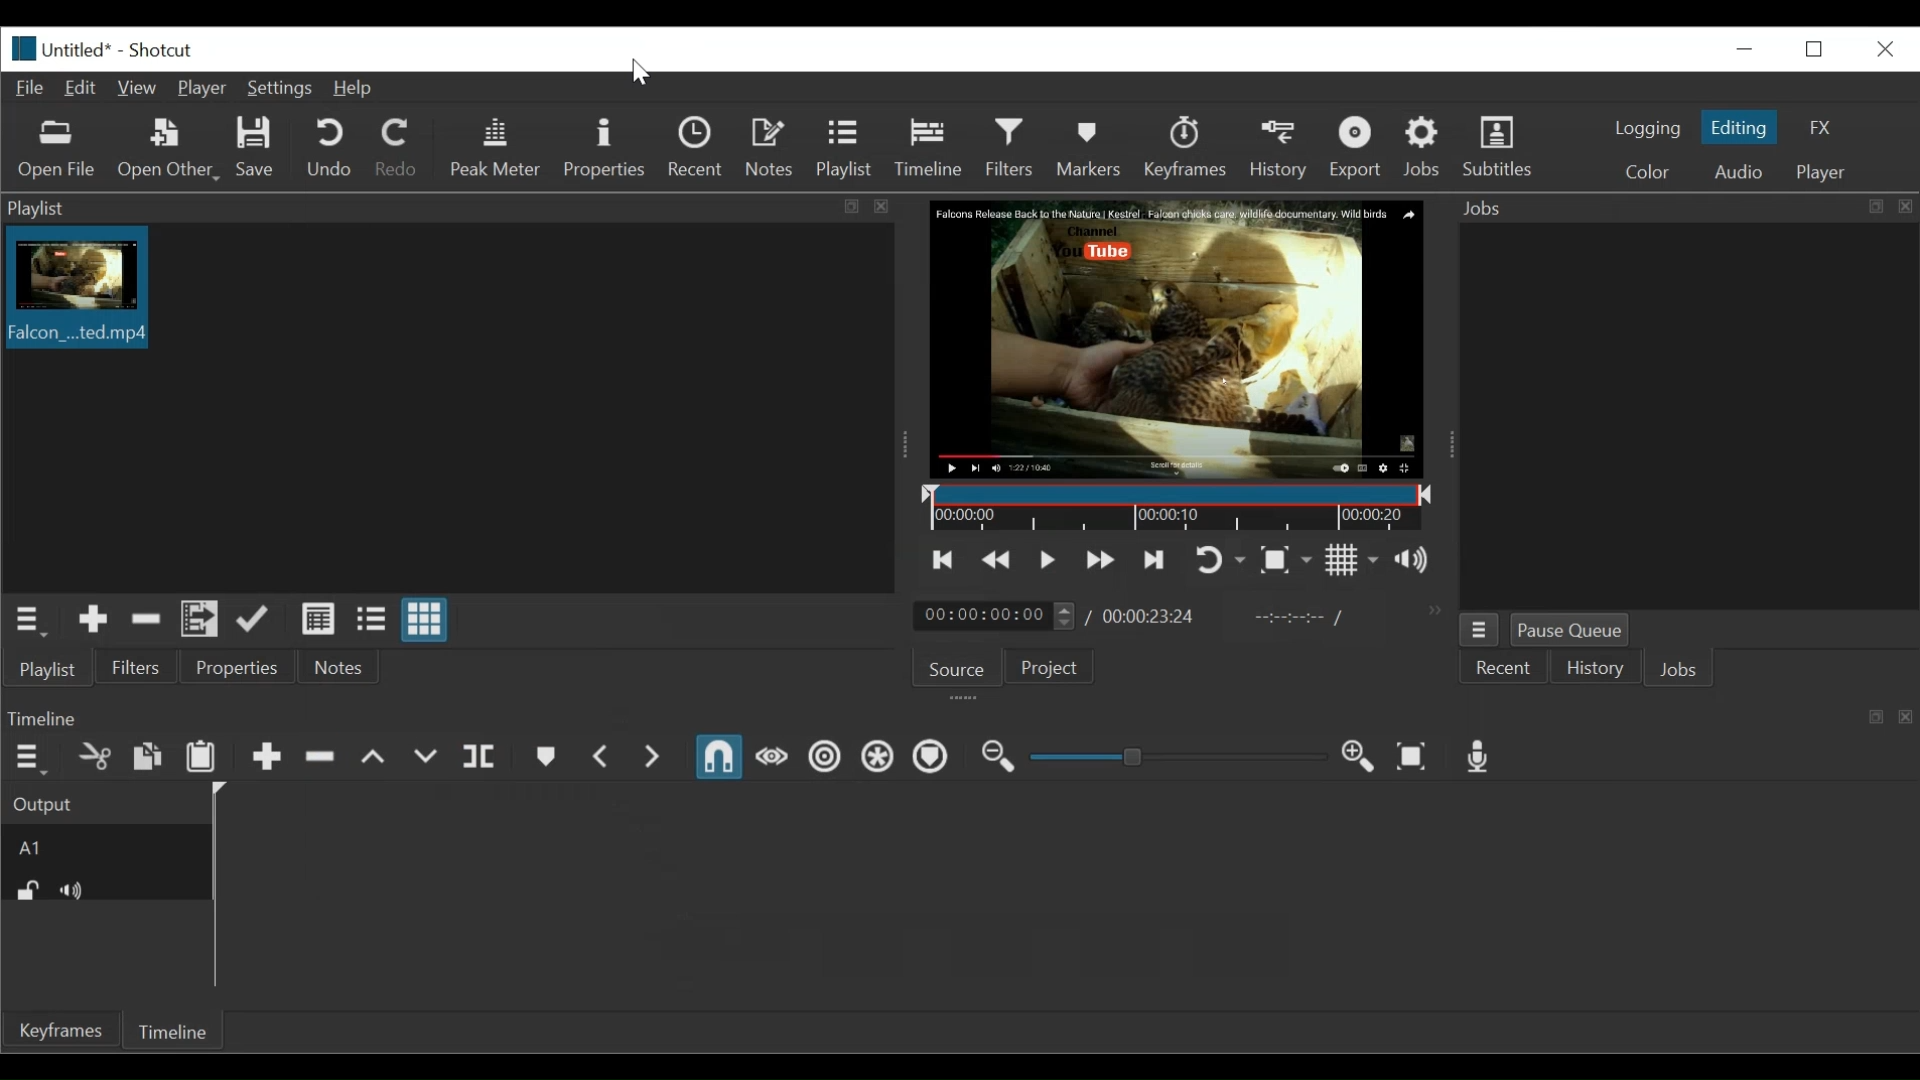 The width and height of the screenshot is (1920, 1080). What do you see at coordinates (1815, 50) in the screenshot?
I see `Restore` at bounding box center [1815, 50].